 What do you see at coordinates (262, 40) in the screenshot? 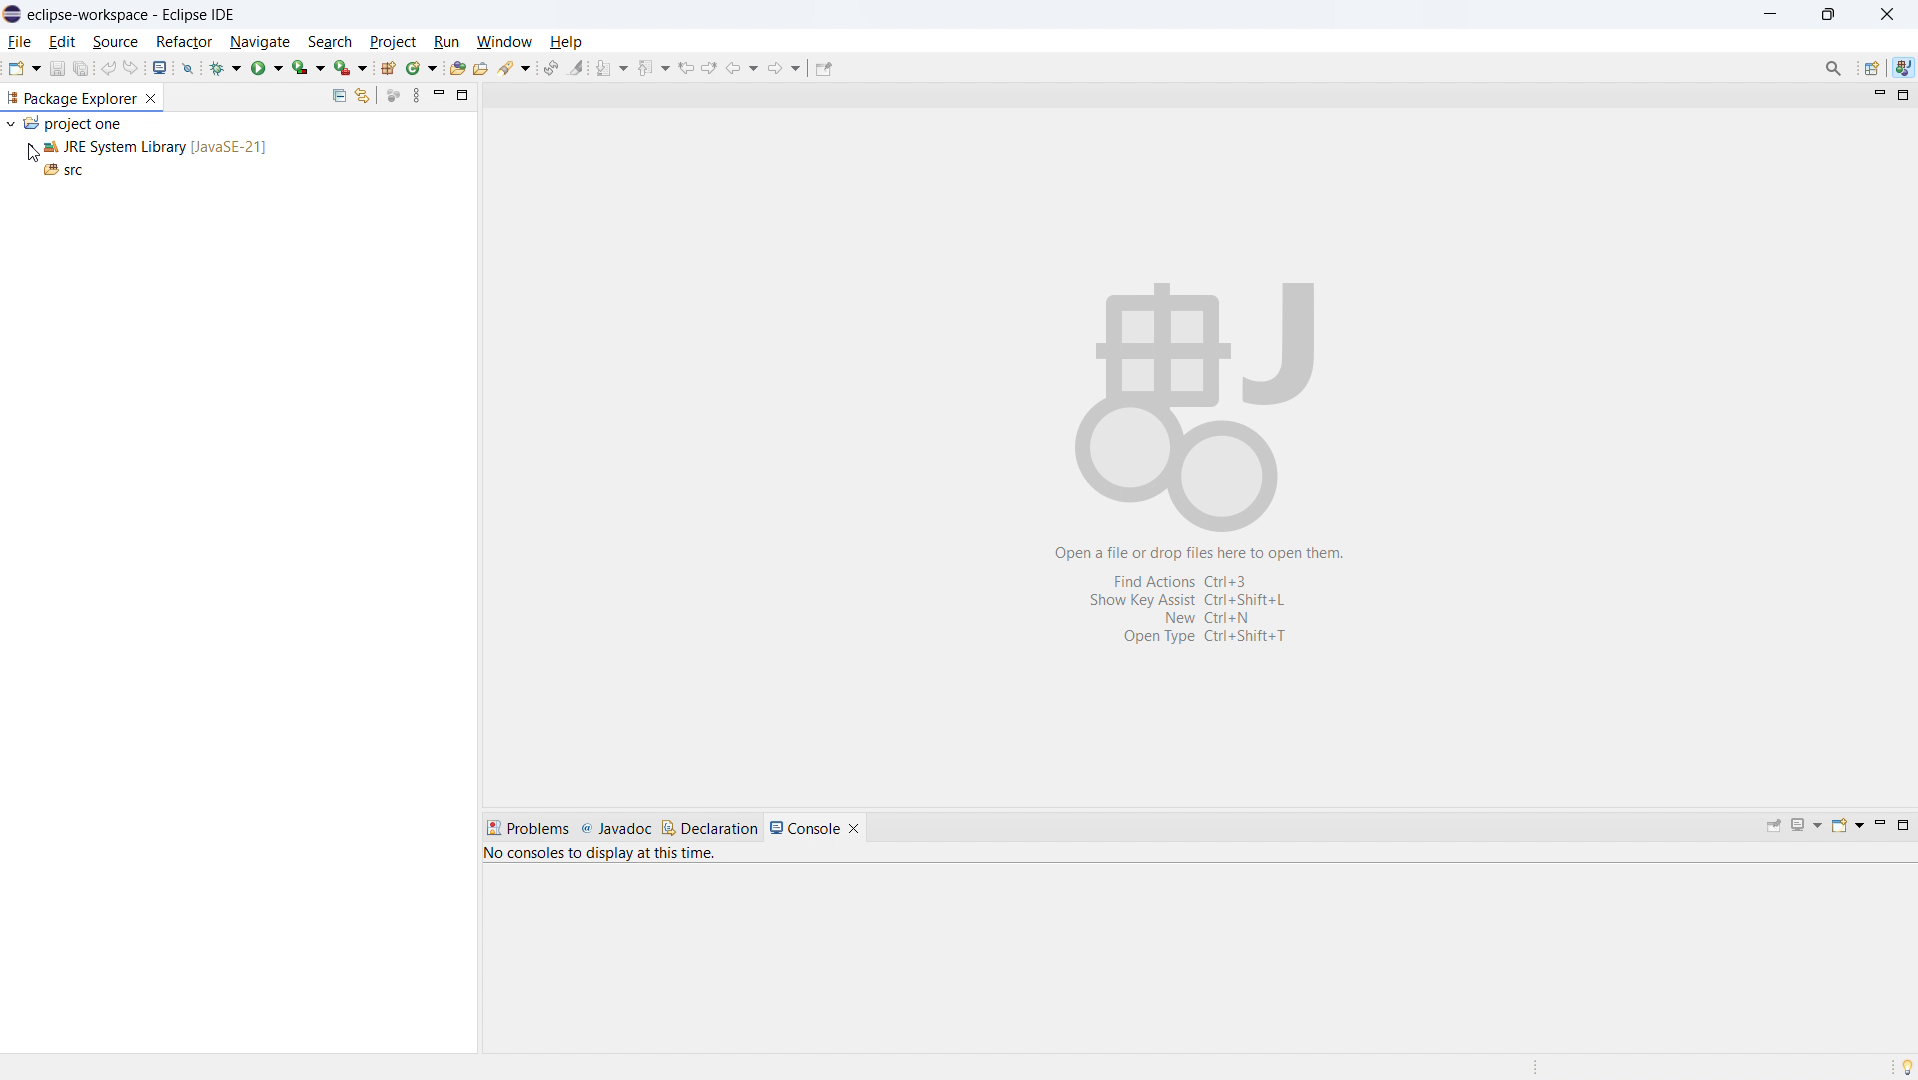
I see `navigate` at bounding box center [262, 40].